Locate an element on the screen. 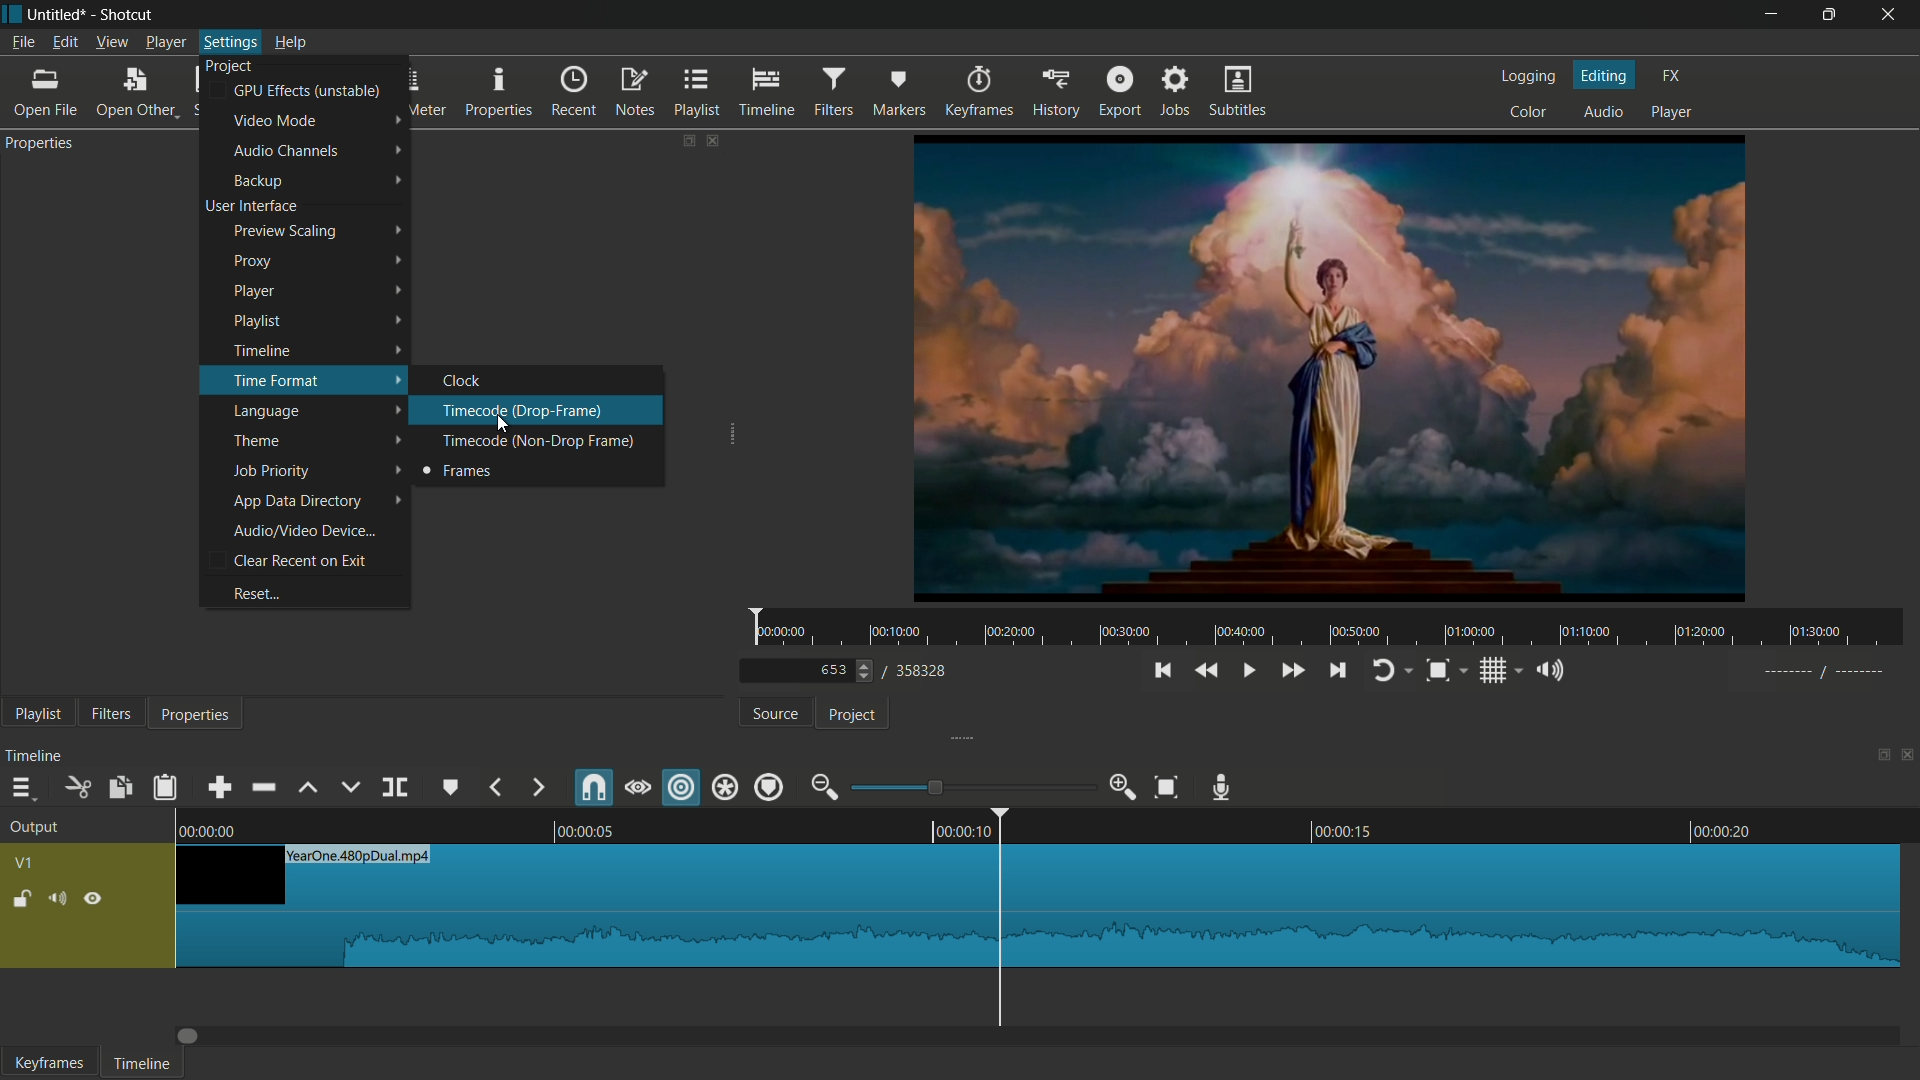 Image resolution: width=1920 pixels, height=1080 pixels. lift is located at coordinates (309, 786).